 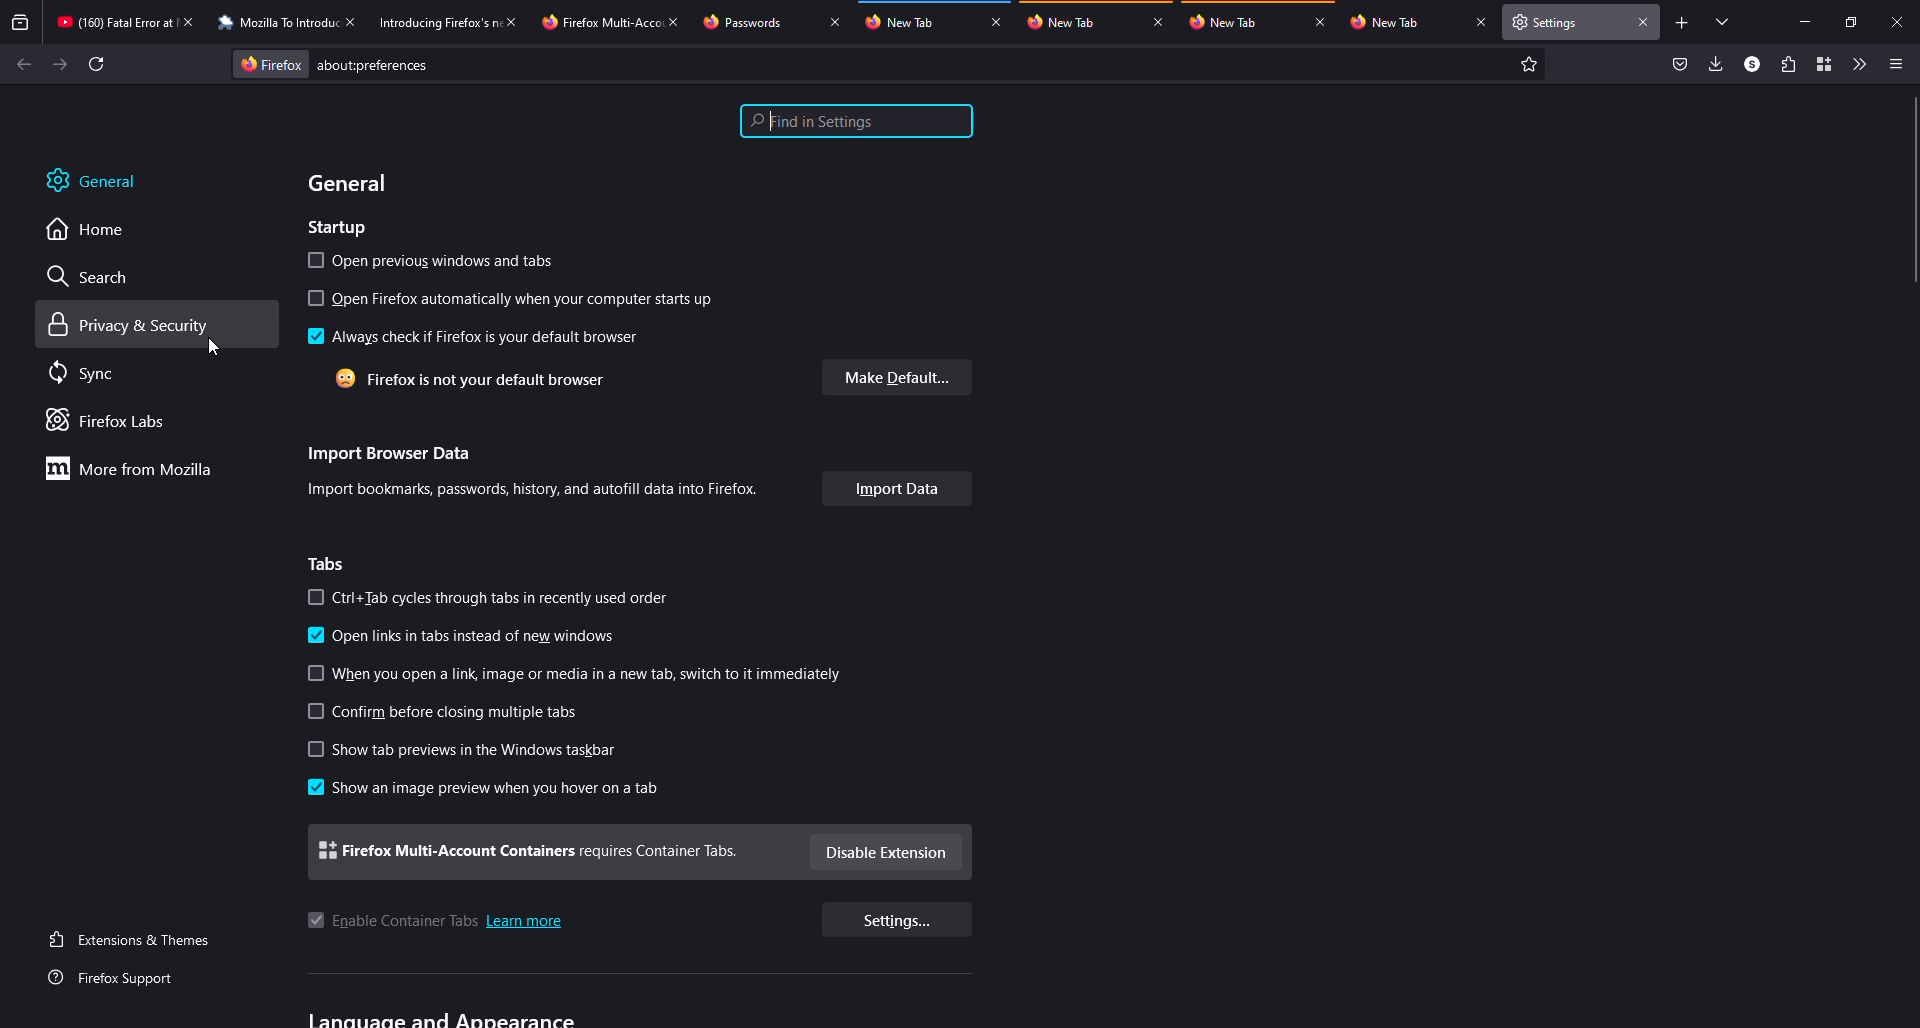 I want to click on import browser data, so click(x=394, y=452).